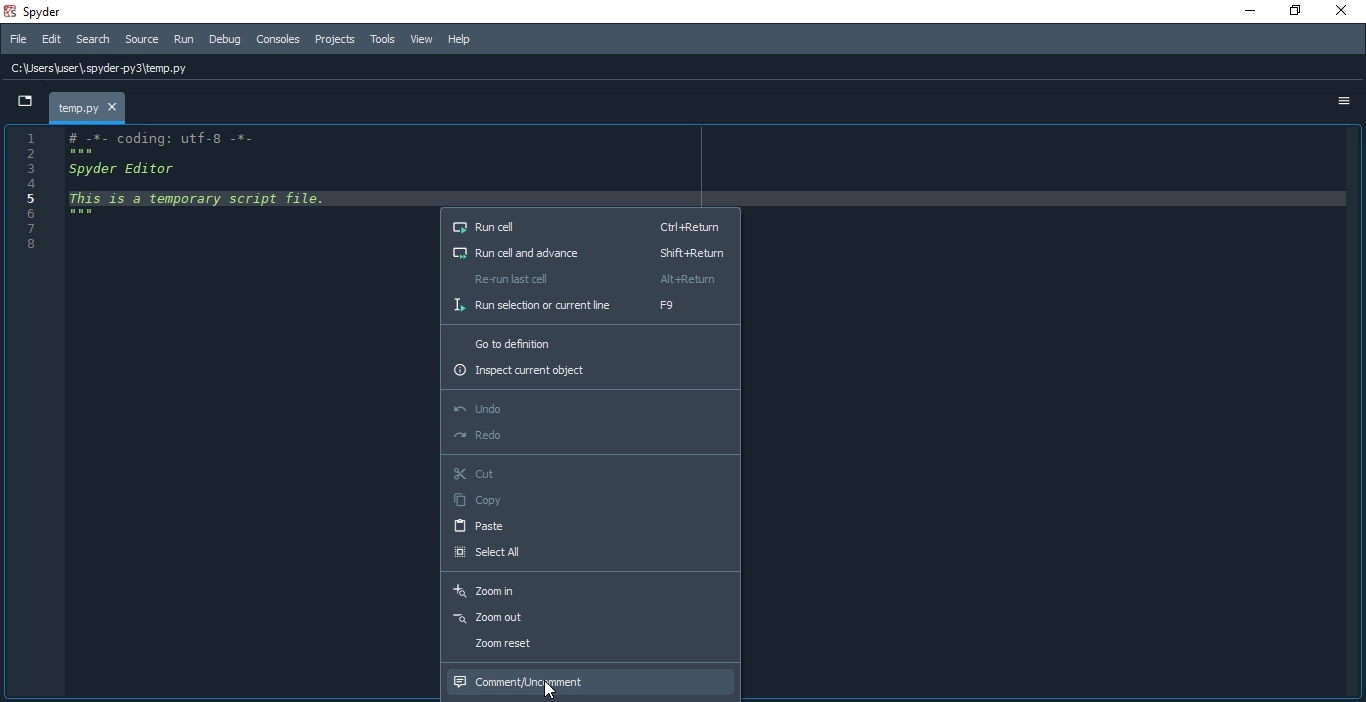 Image resolution: width=1366 pixels, height=702 pixels. Describe the element at coordinates (1294, 12) in the screenshot. I see `restore` at that location.